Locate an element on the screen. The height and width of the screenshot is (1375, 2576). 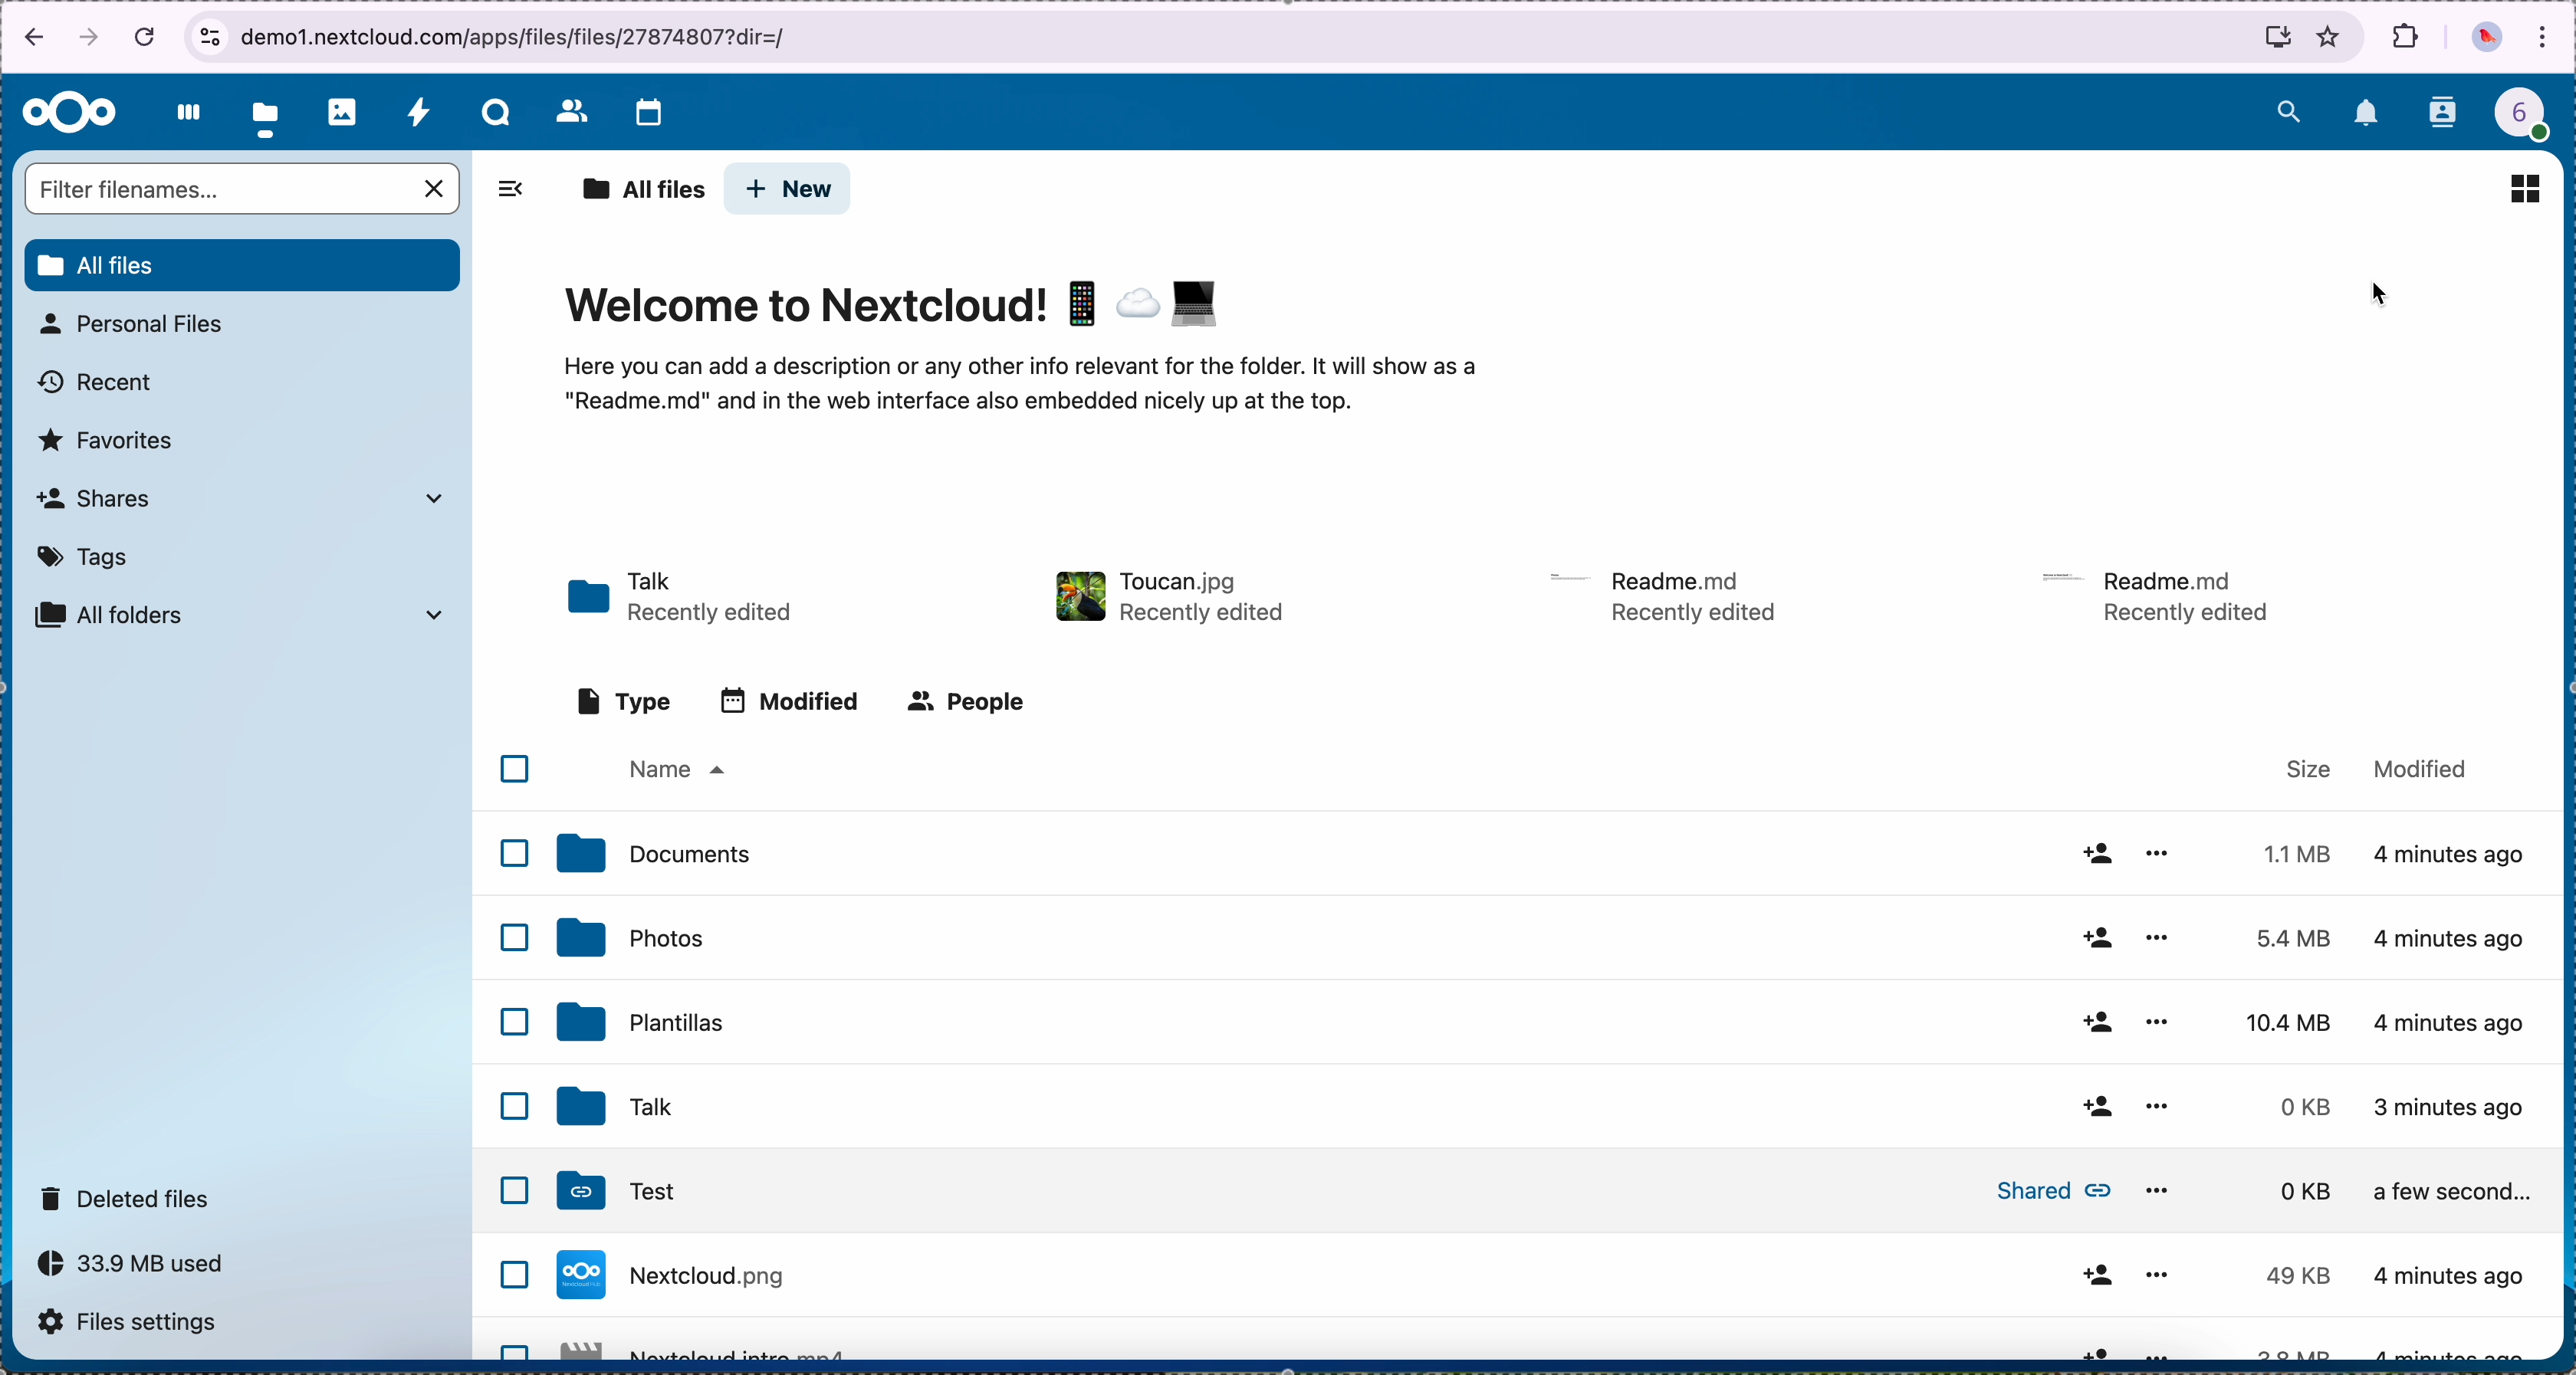
welcome text is located at coordinates (1017, 391).